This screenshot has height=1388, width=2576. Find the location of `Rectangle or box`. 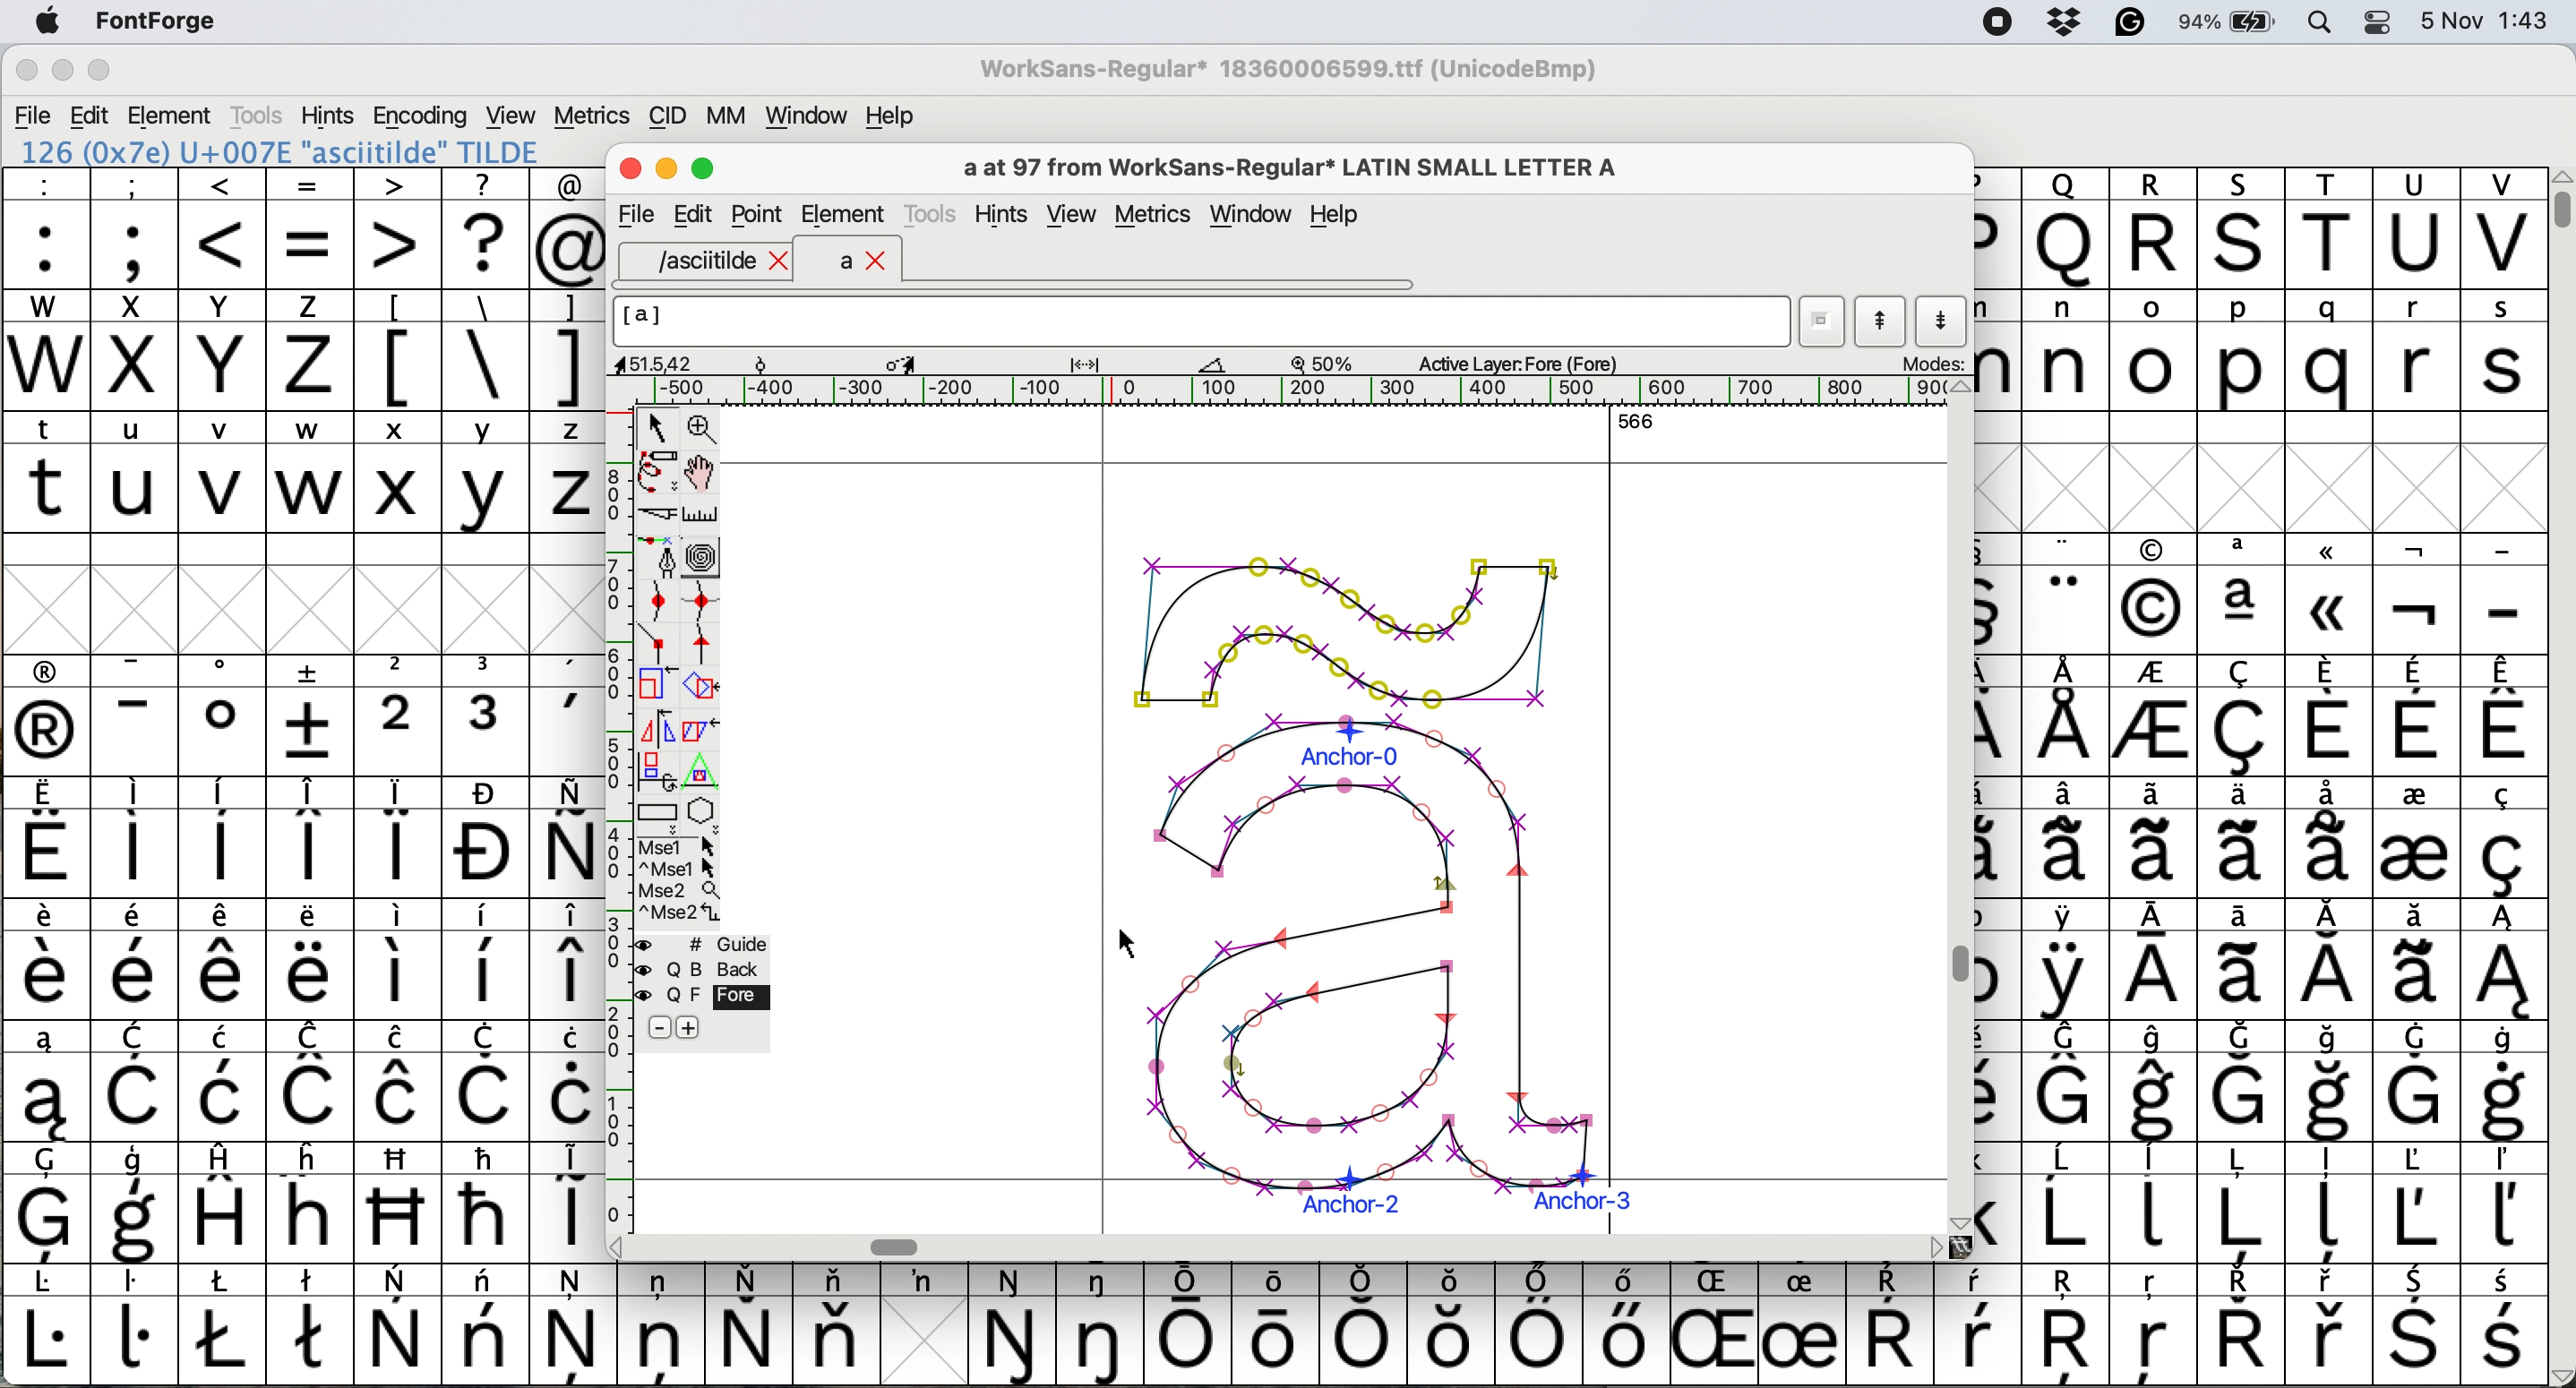

Rectangle or box is located at coordinates (657, 812).